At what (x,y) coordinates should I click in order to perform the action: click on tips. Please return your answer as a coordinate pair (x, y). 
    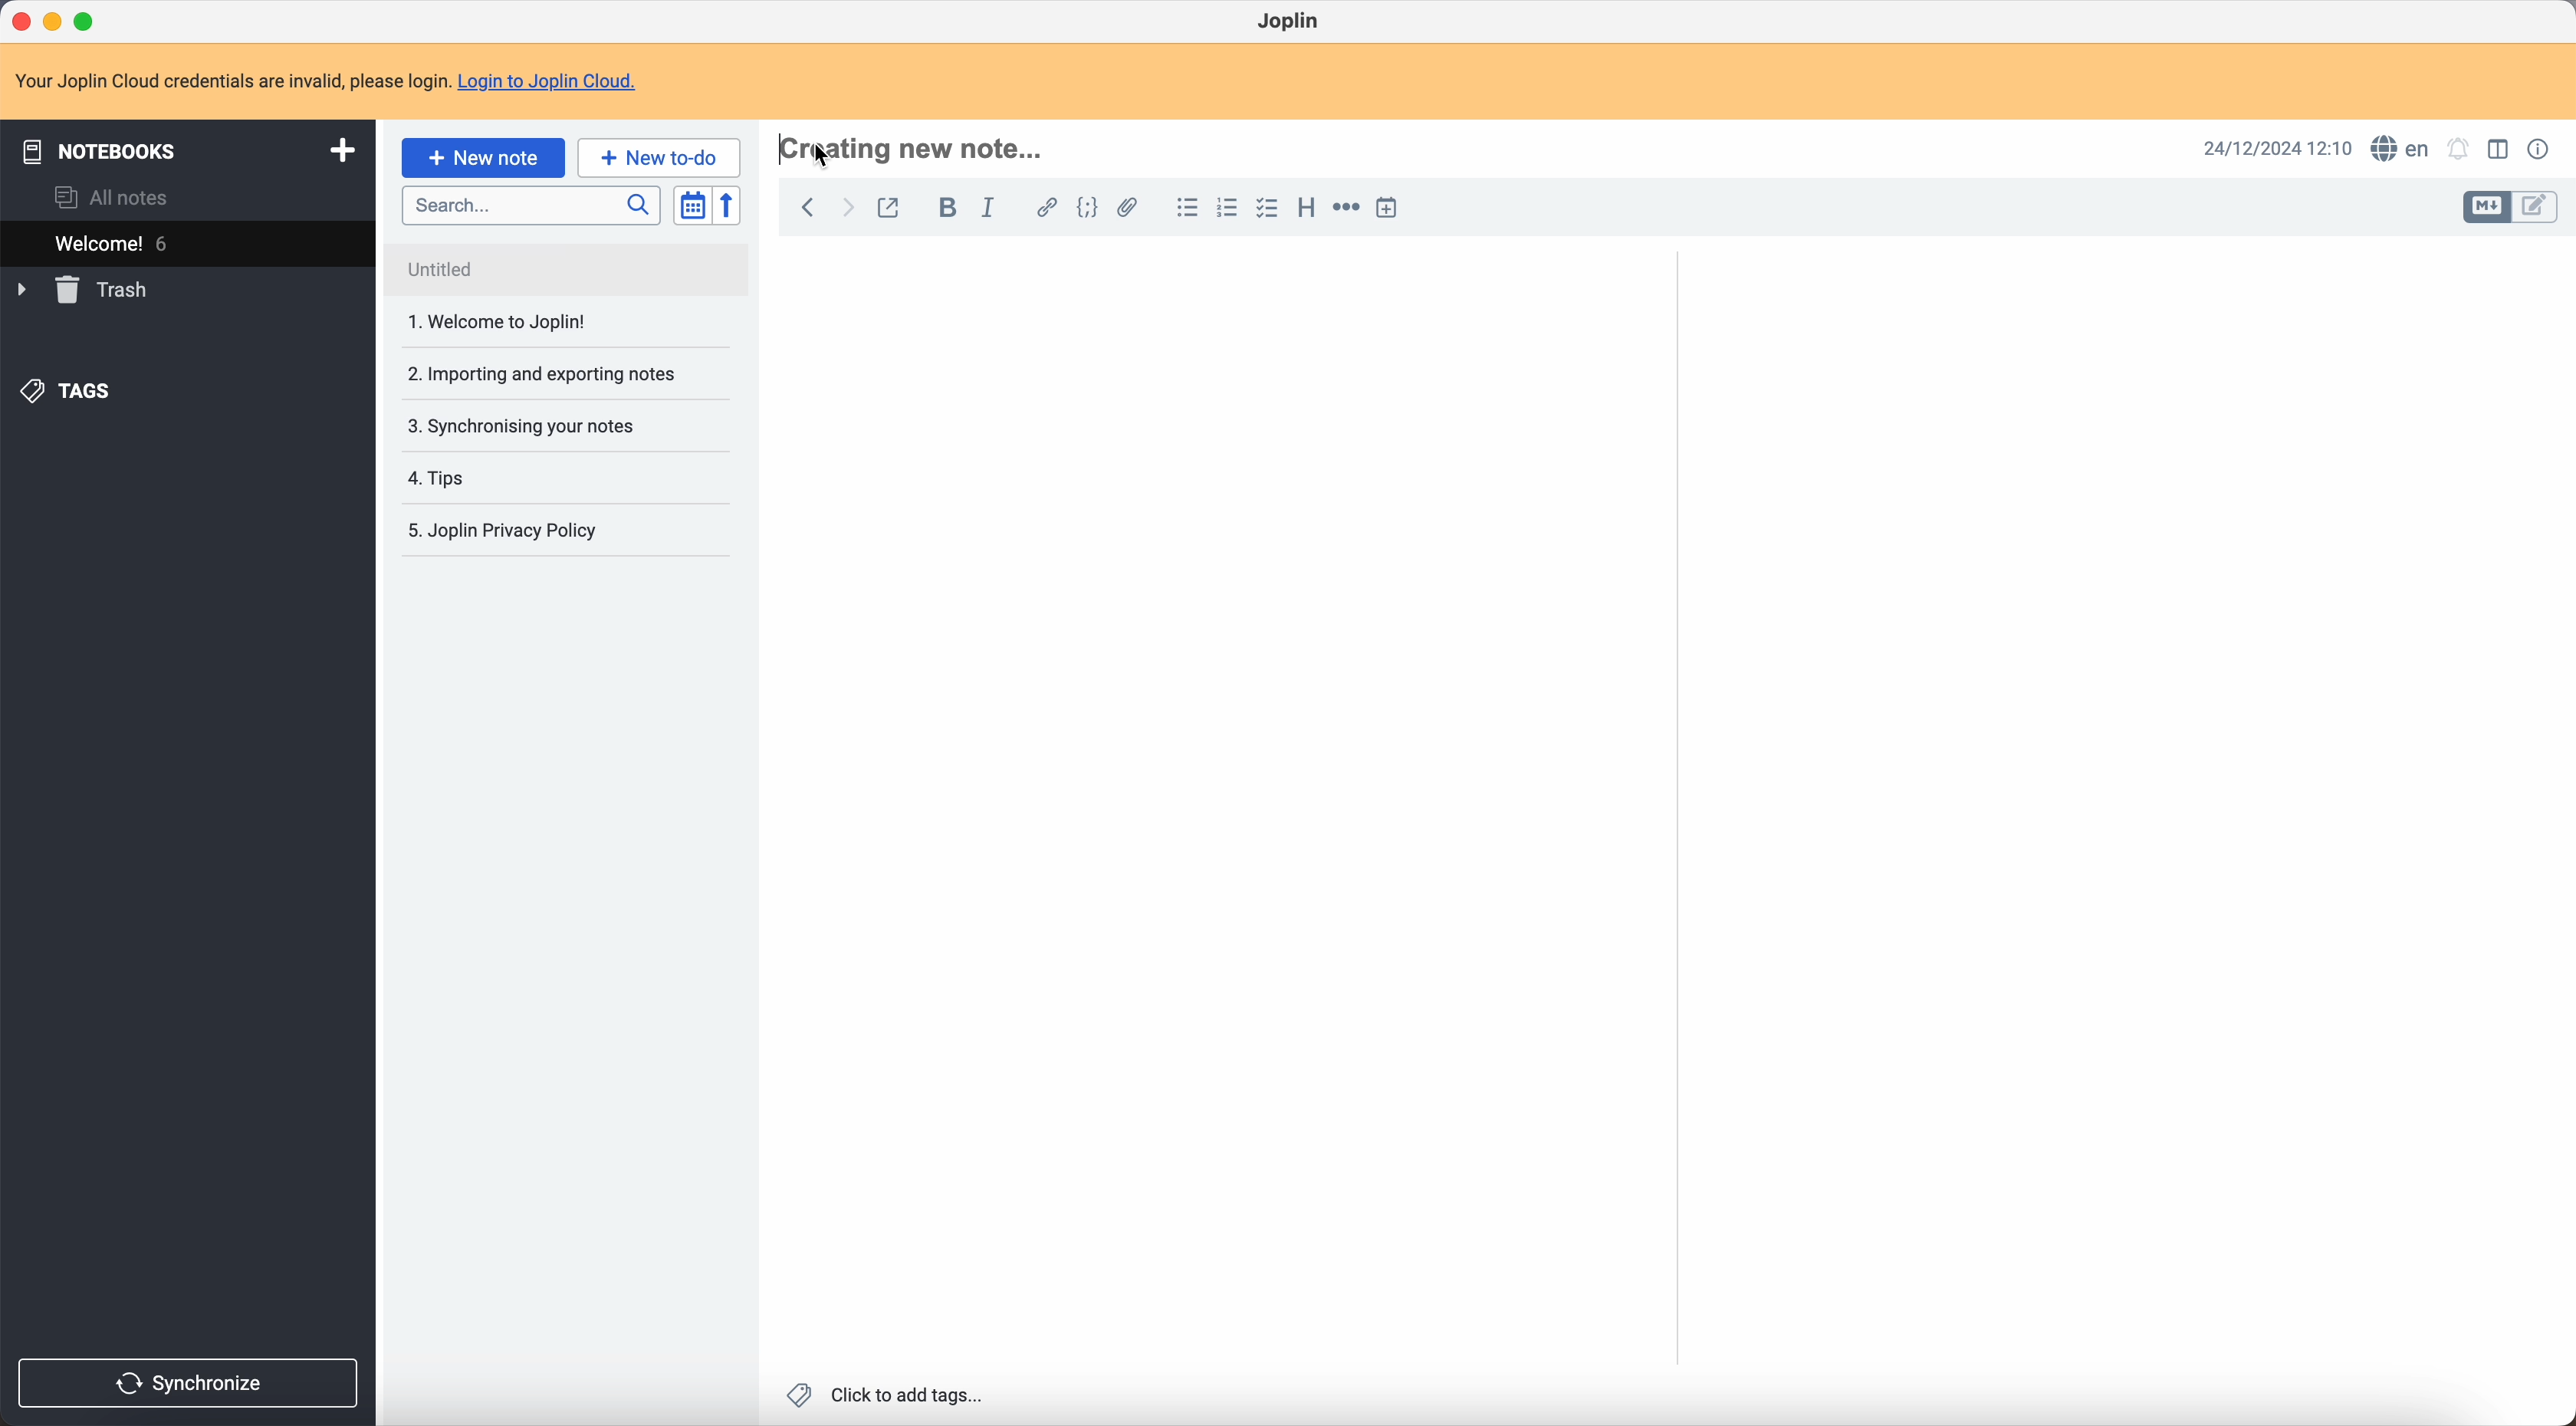
    Looking at the image, I should click on (528, 478).